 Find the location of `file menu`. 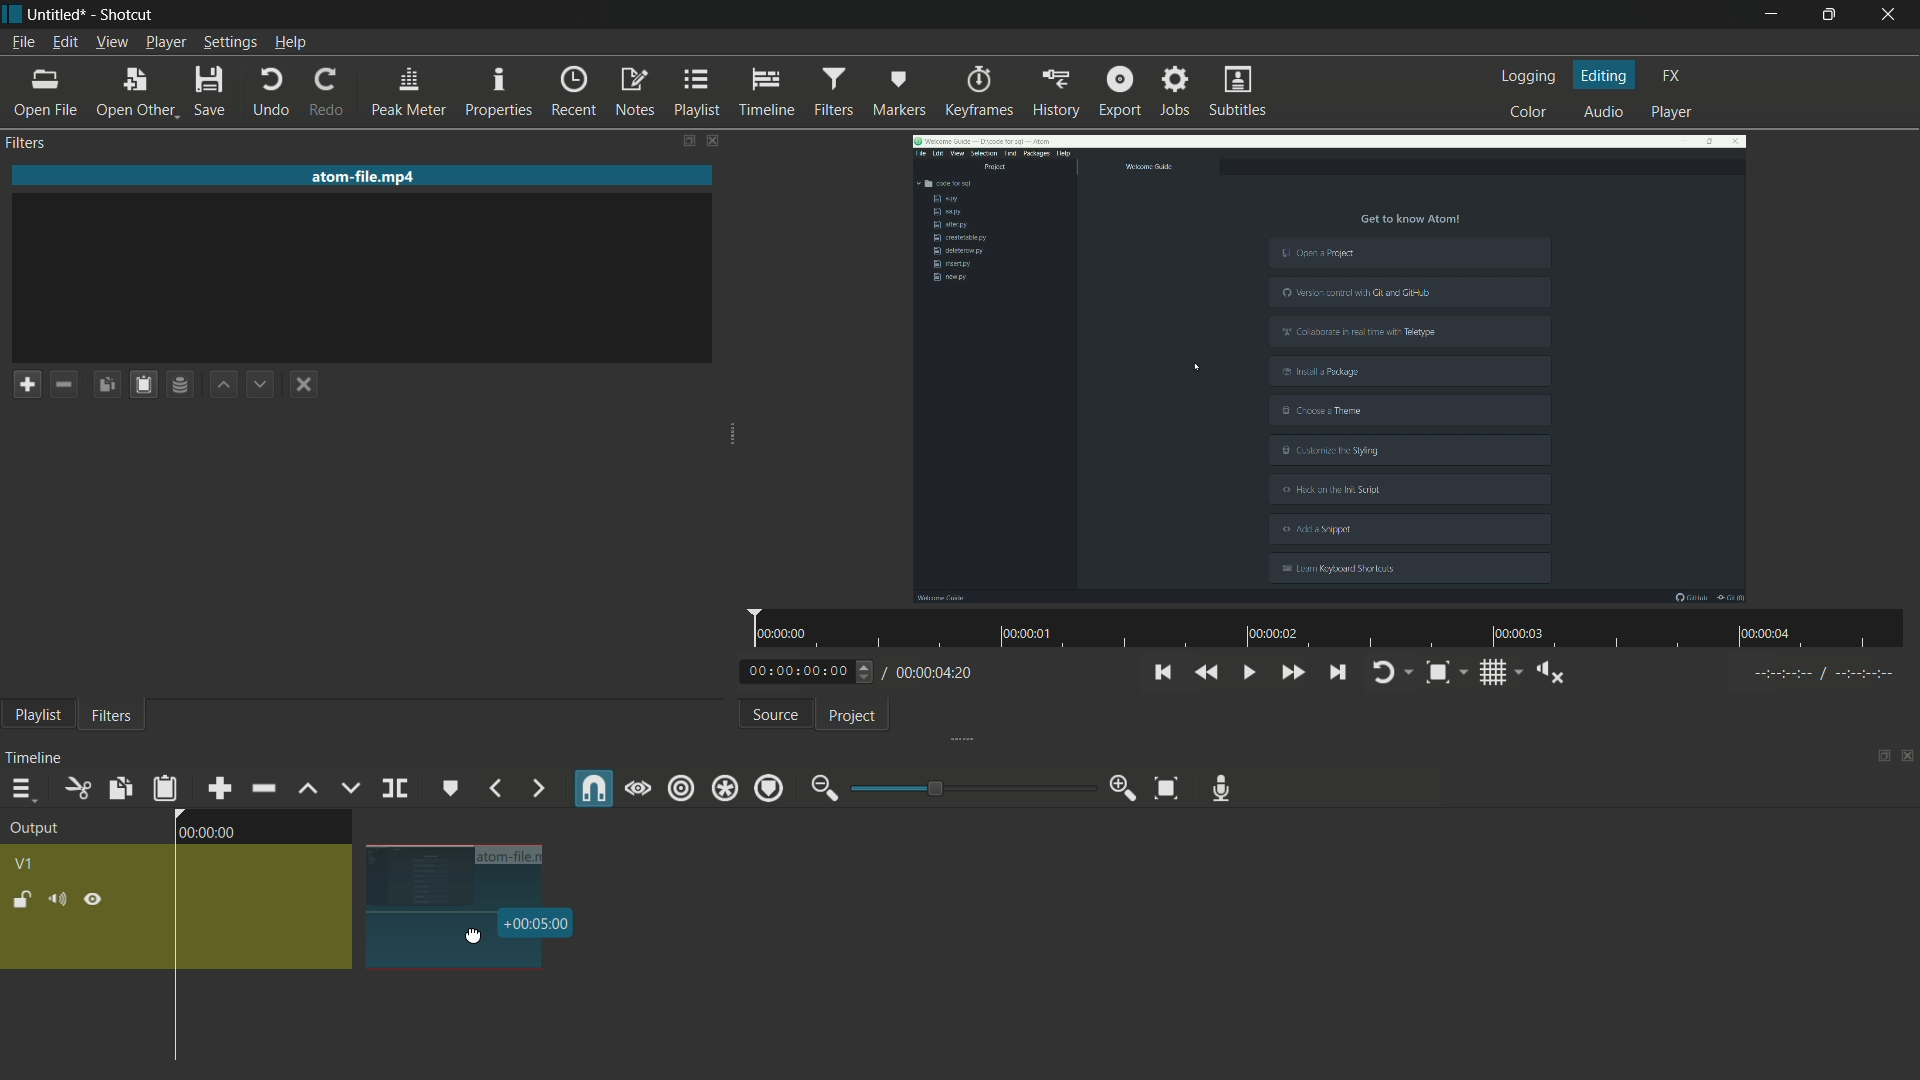

file menu is located at coordinates (22, 42).